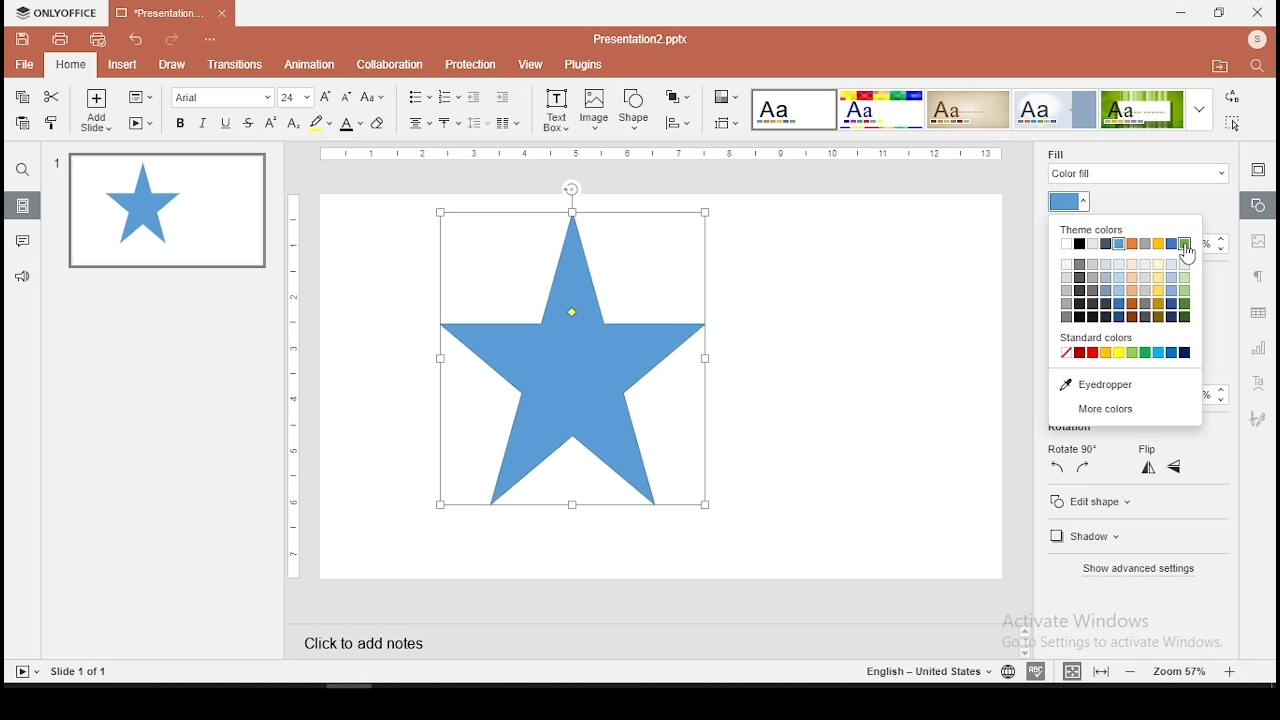  What do you see at coordinates (448, 124) in the screenshot?
I see `vertical alignment` at bounding box center [448, 124].